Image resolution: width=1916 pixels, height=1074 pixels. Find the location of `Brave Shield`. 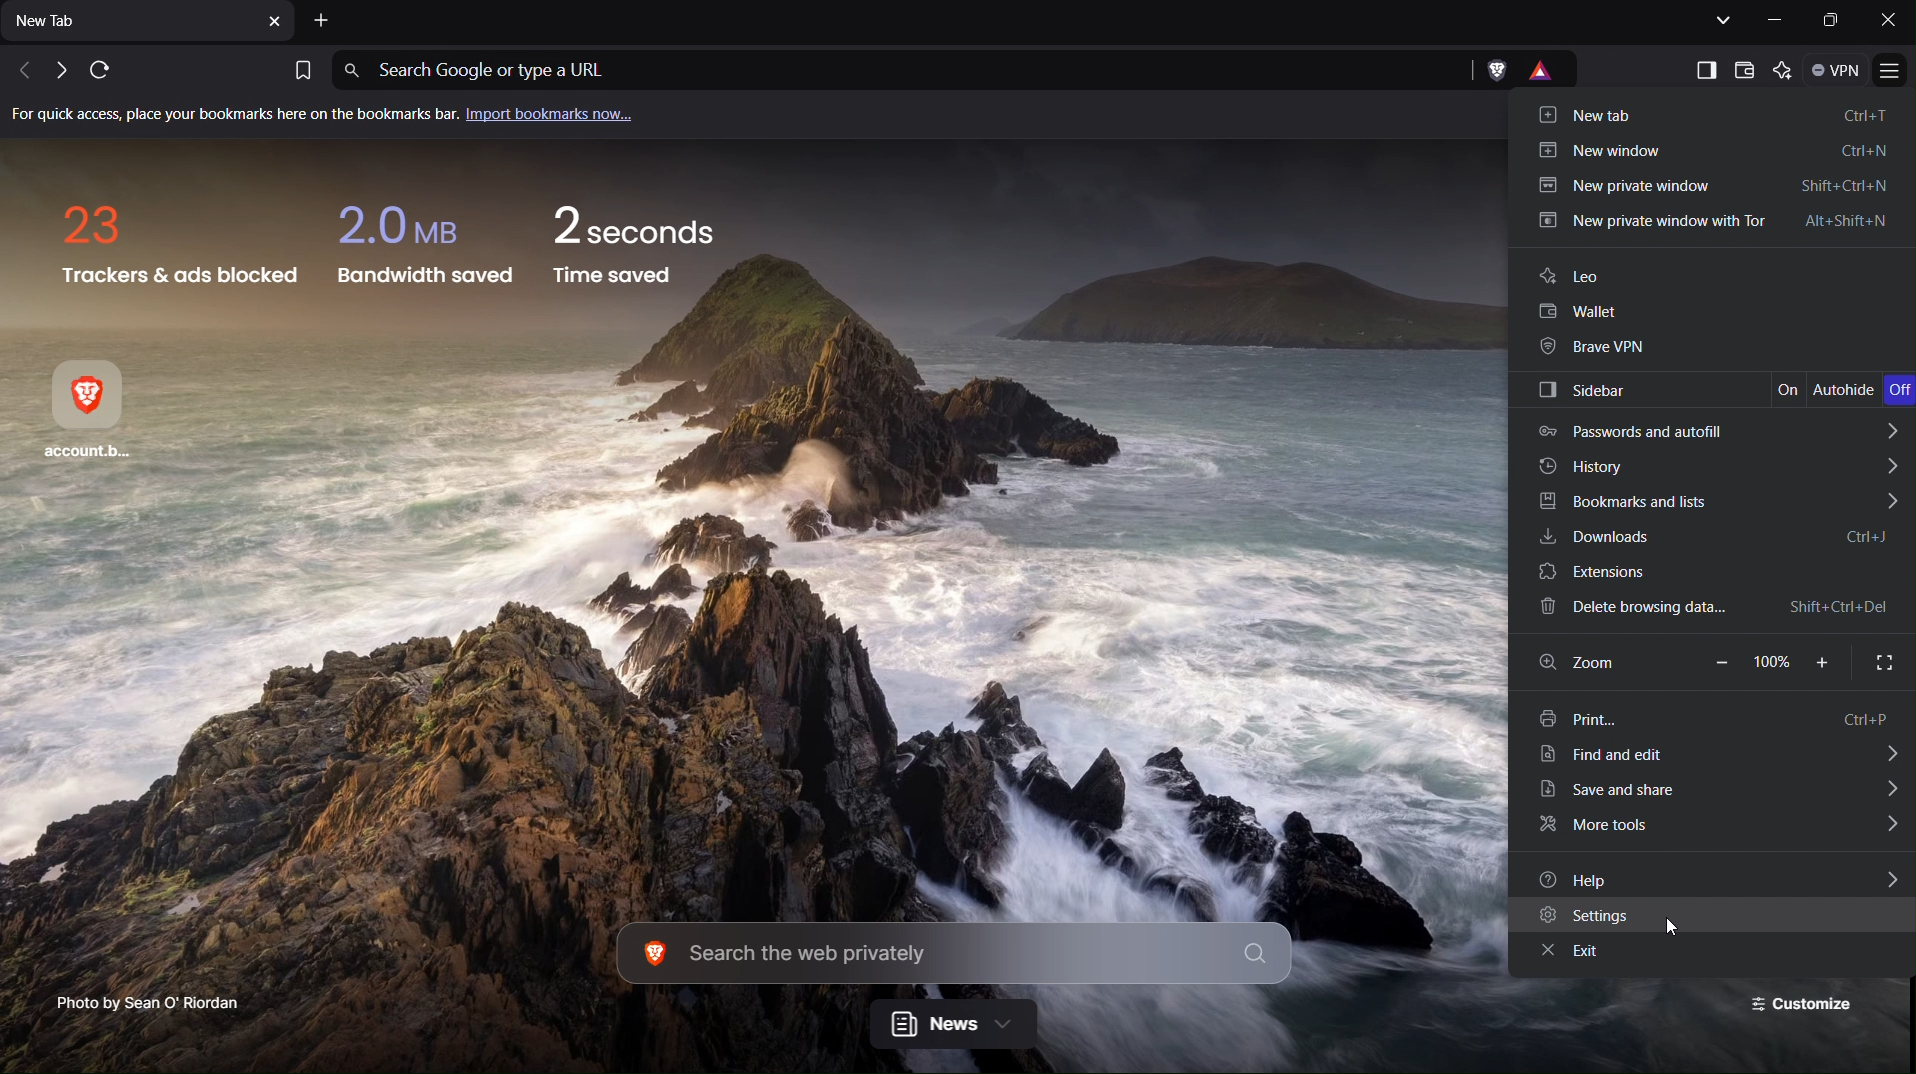

Brave Shield is located at coordinates (1496, 71).